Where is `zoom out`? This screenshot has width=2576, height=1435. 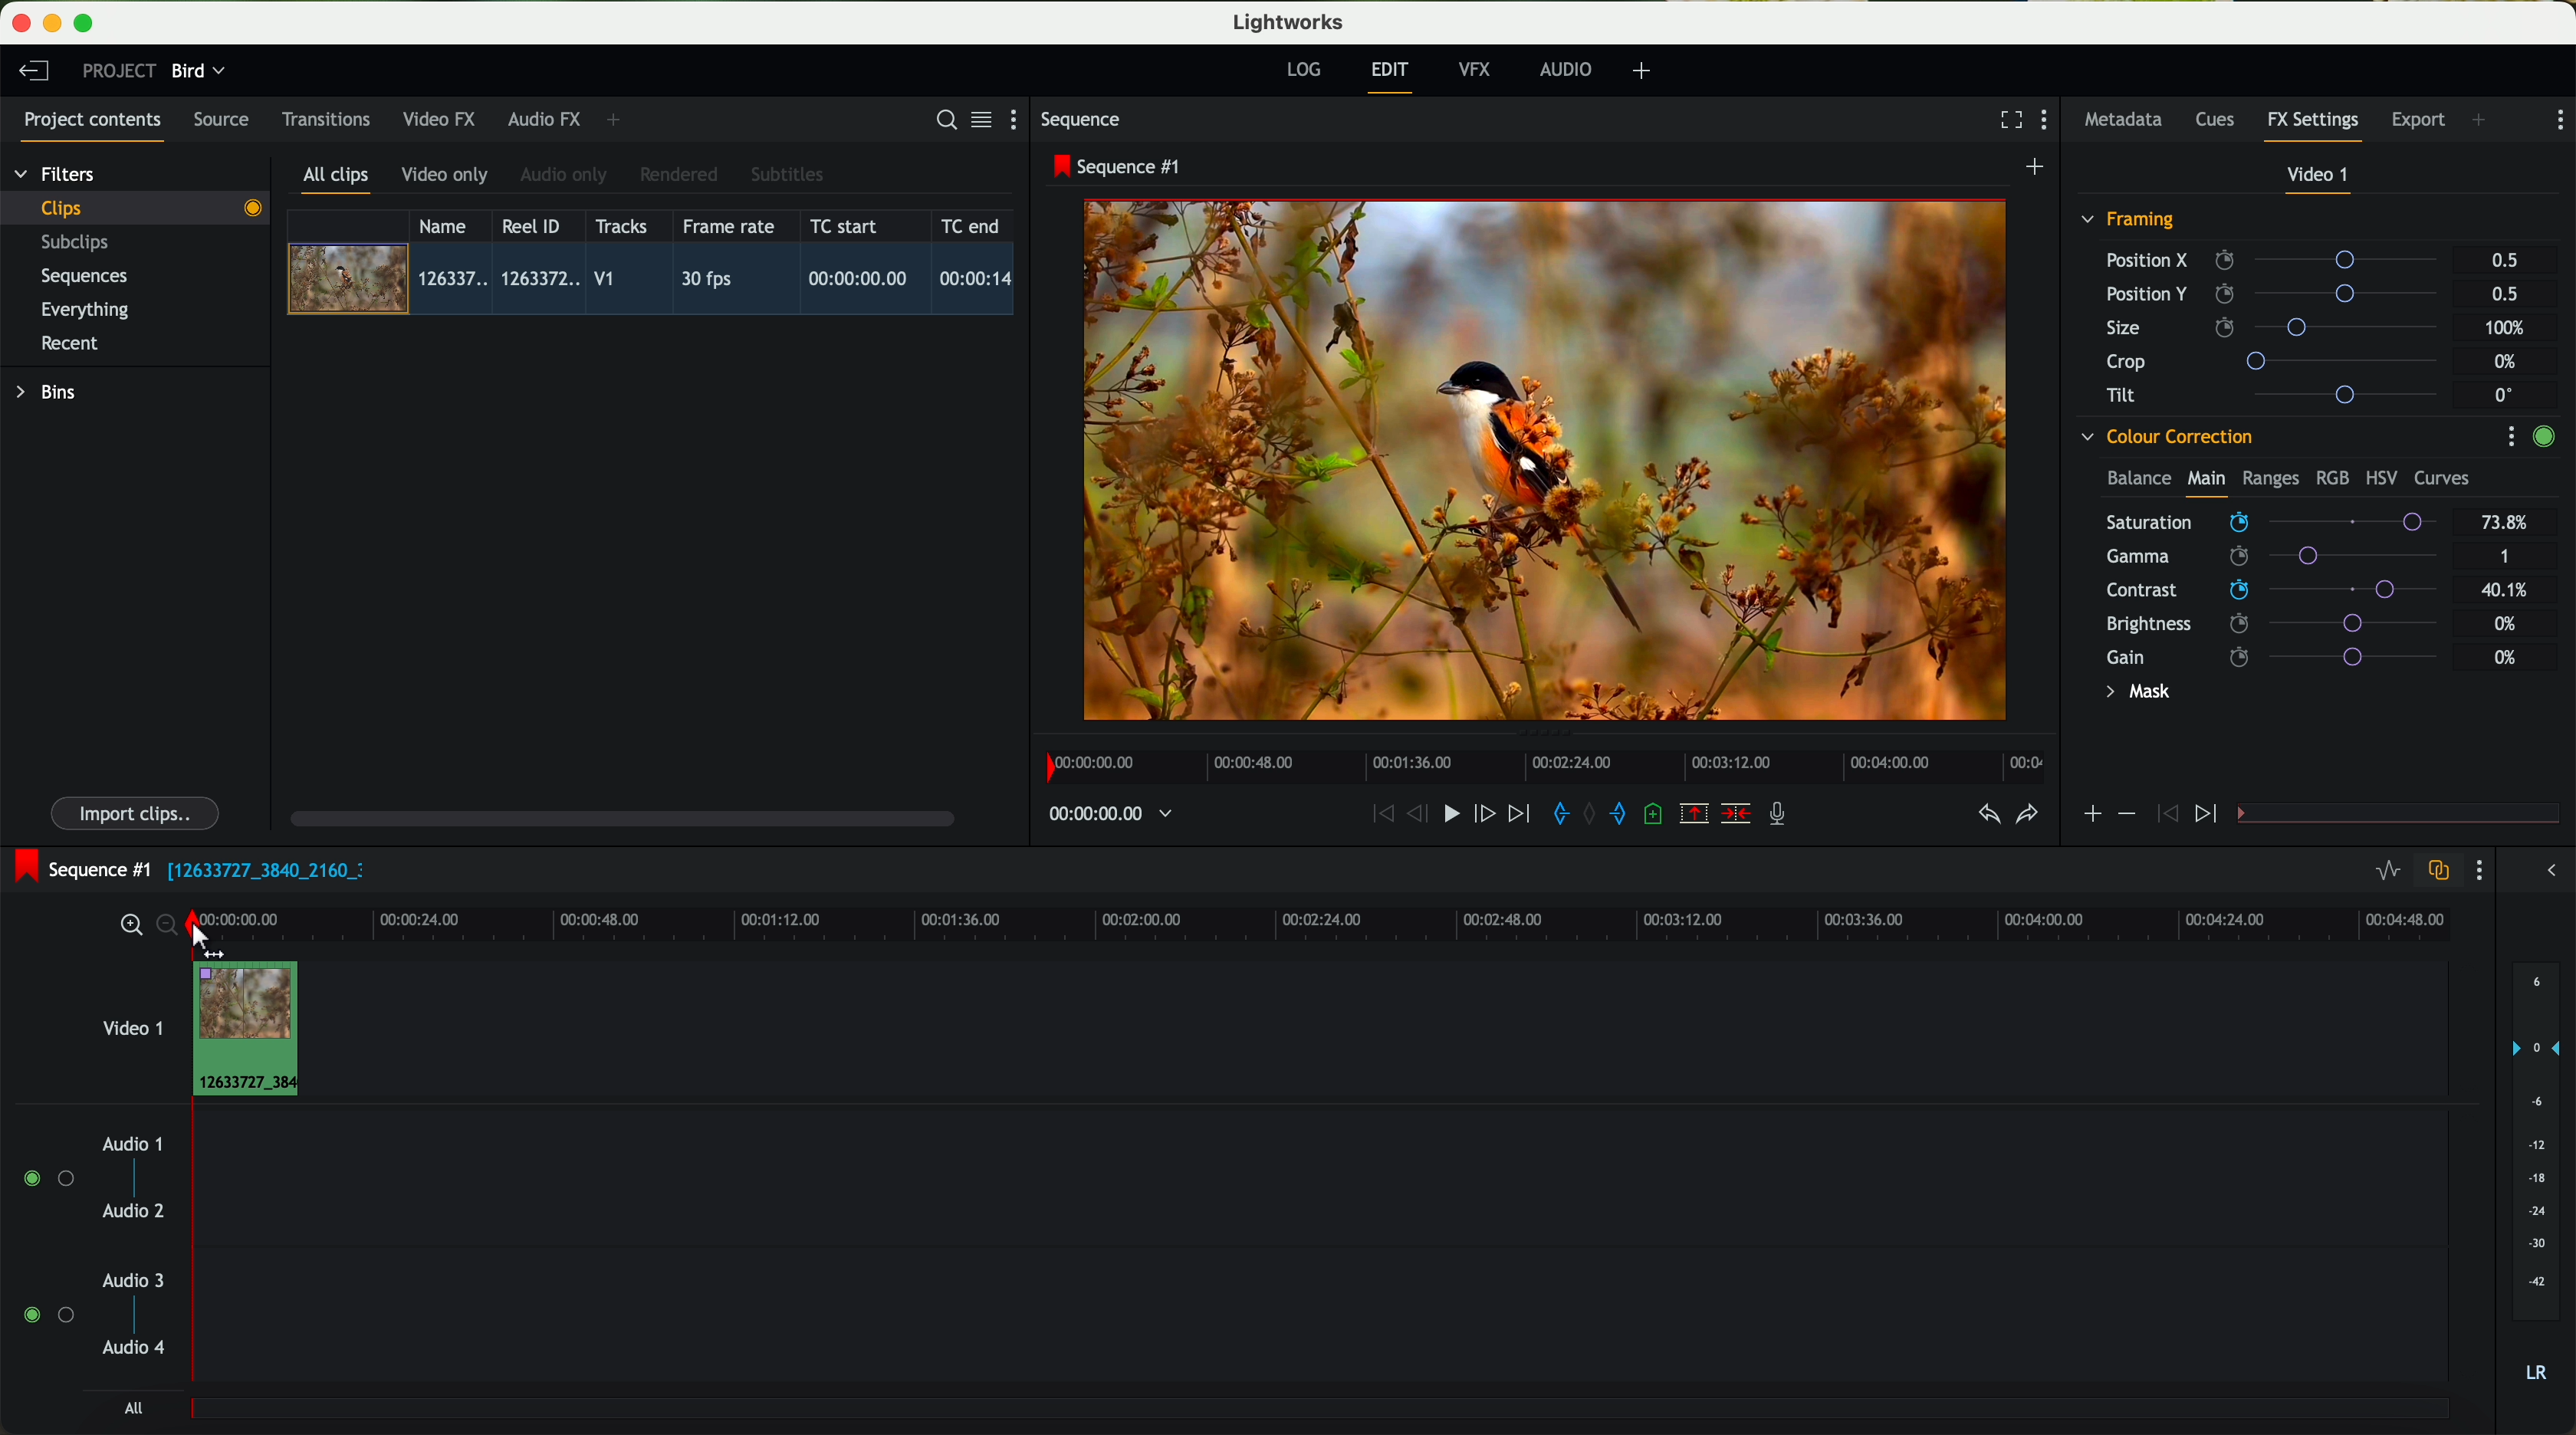
zoom out is located at coordinates (169, 928).